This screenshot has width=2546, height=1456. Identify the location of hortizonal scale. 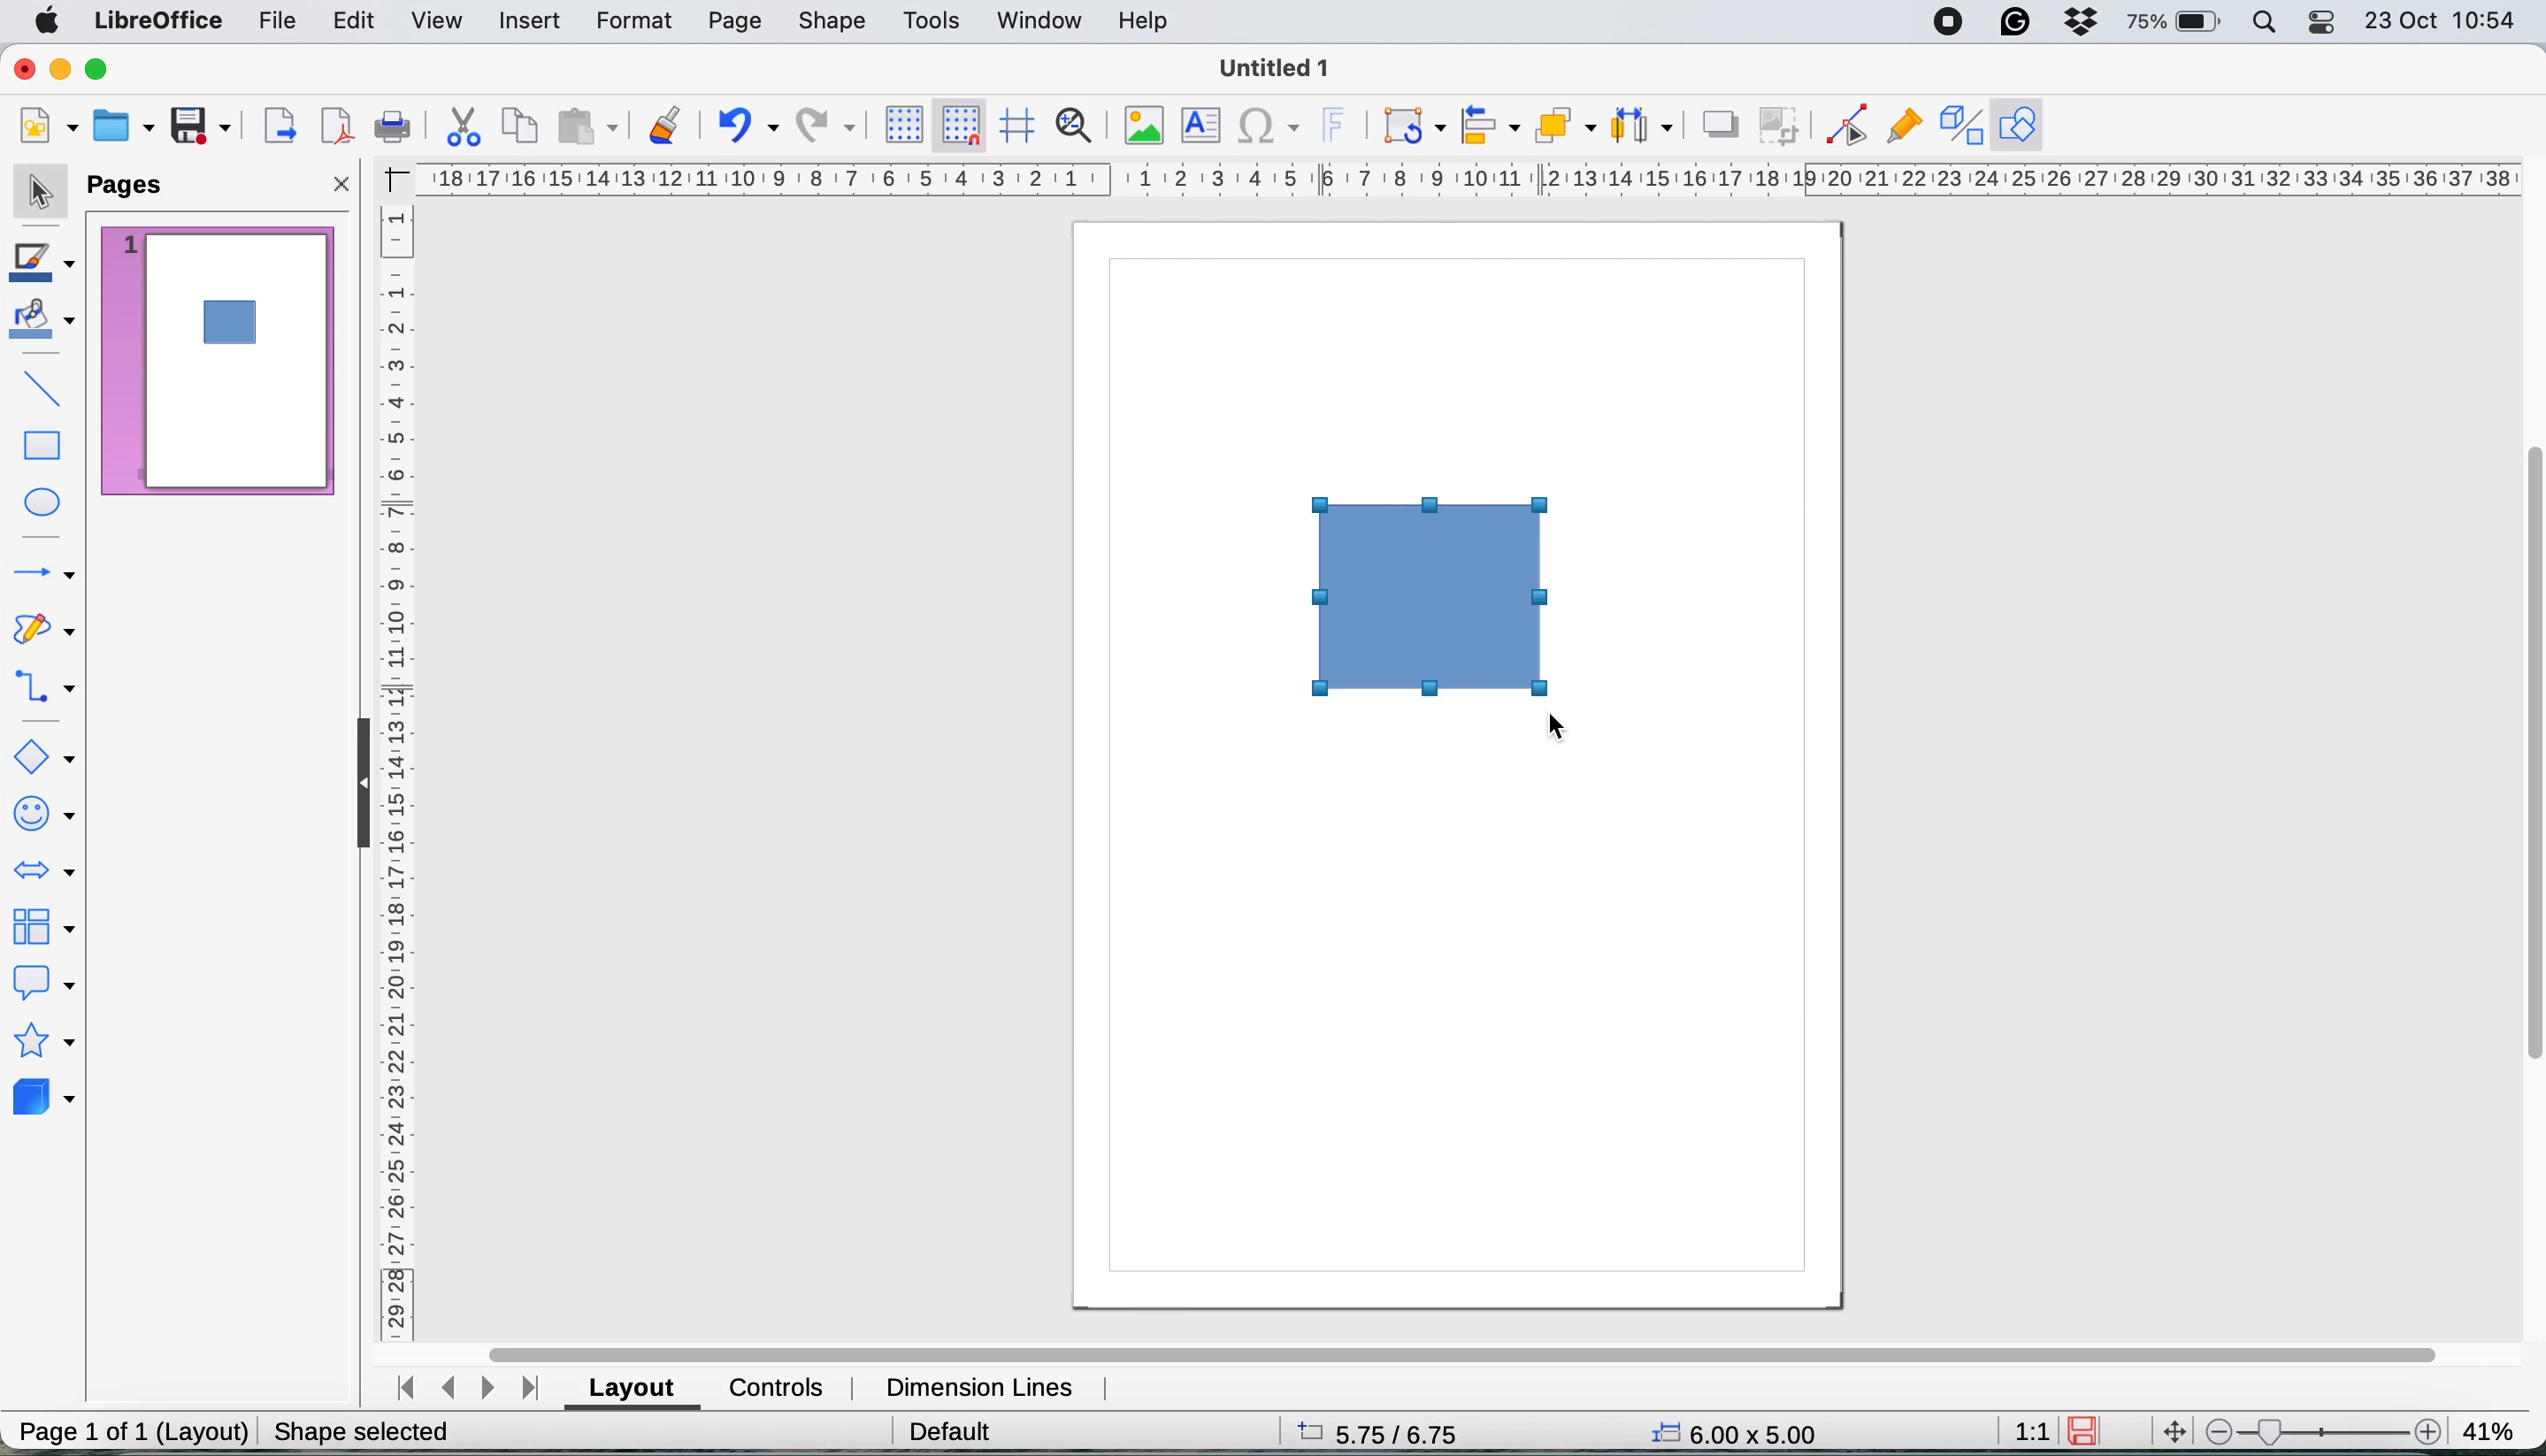
(1472, 176).